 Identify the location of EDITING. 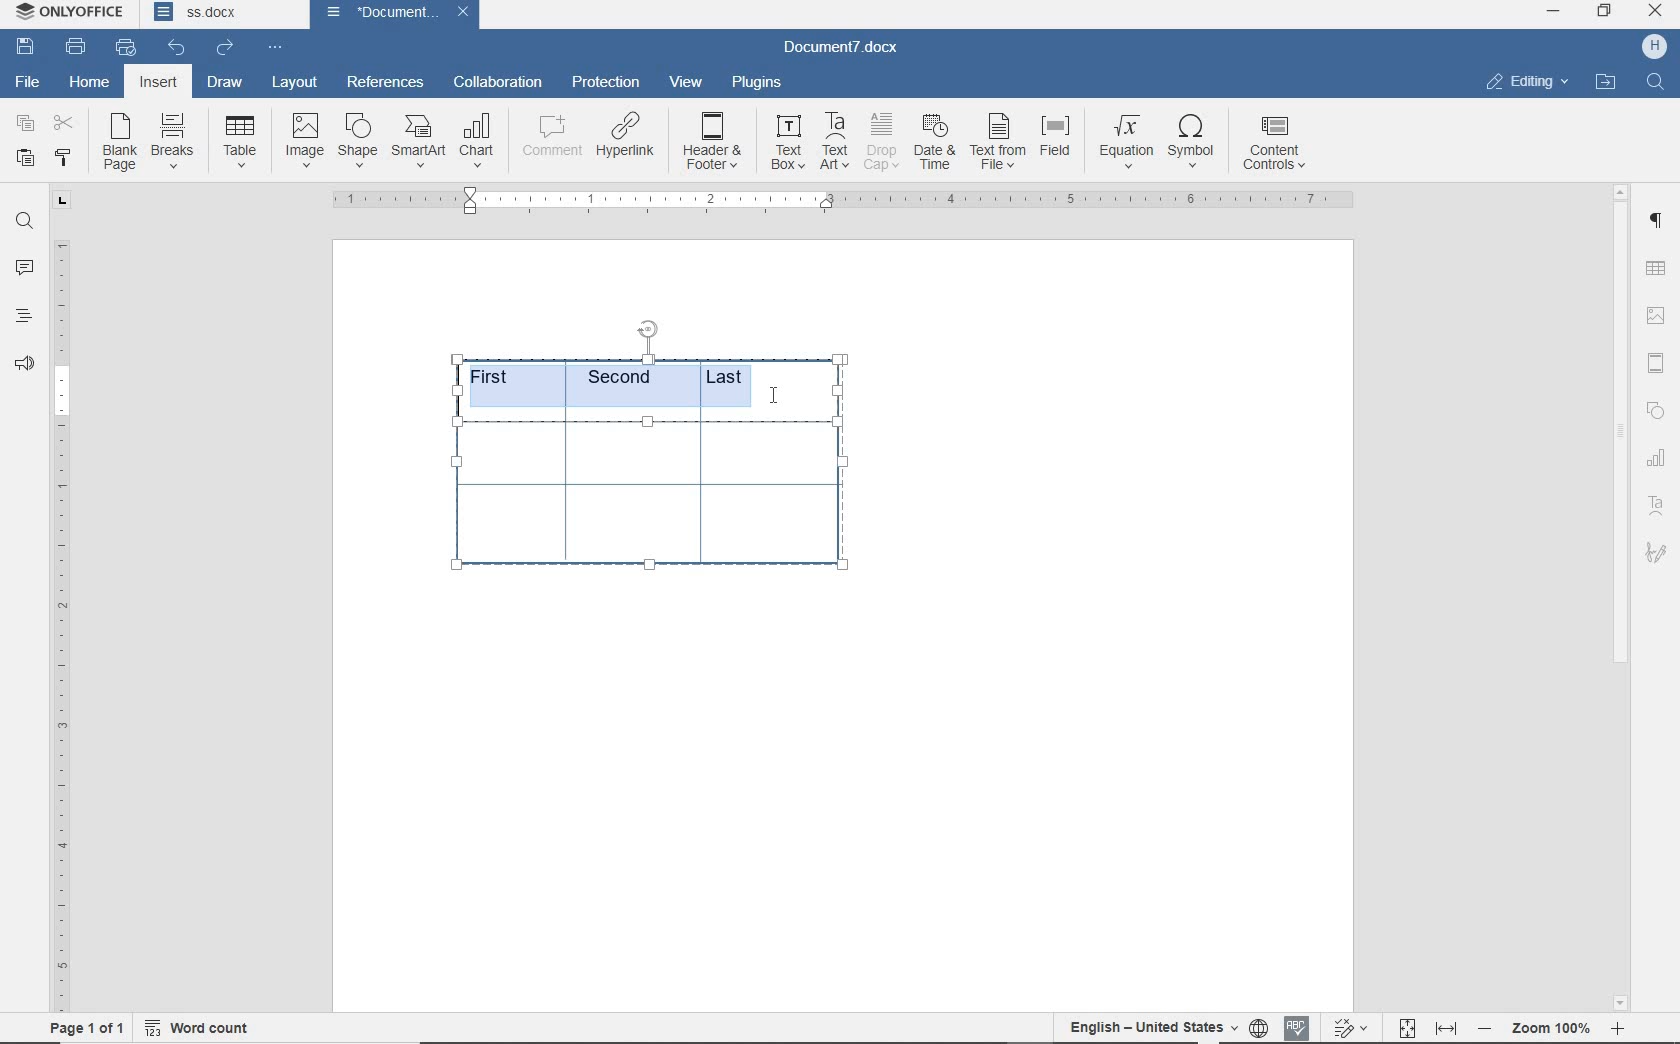
(1525, 81).